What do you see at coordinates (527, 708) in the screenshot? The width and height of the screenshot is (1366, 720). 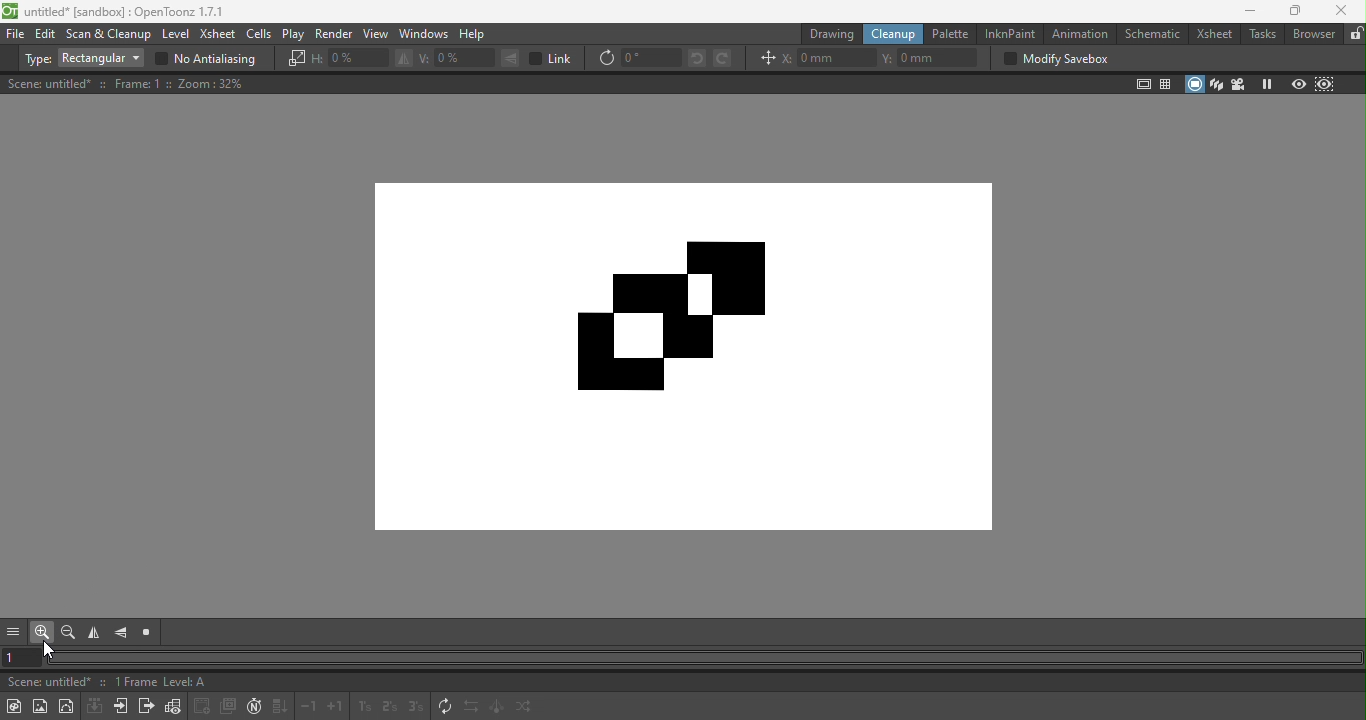 I see `Random` at bounding box center [527, 708].